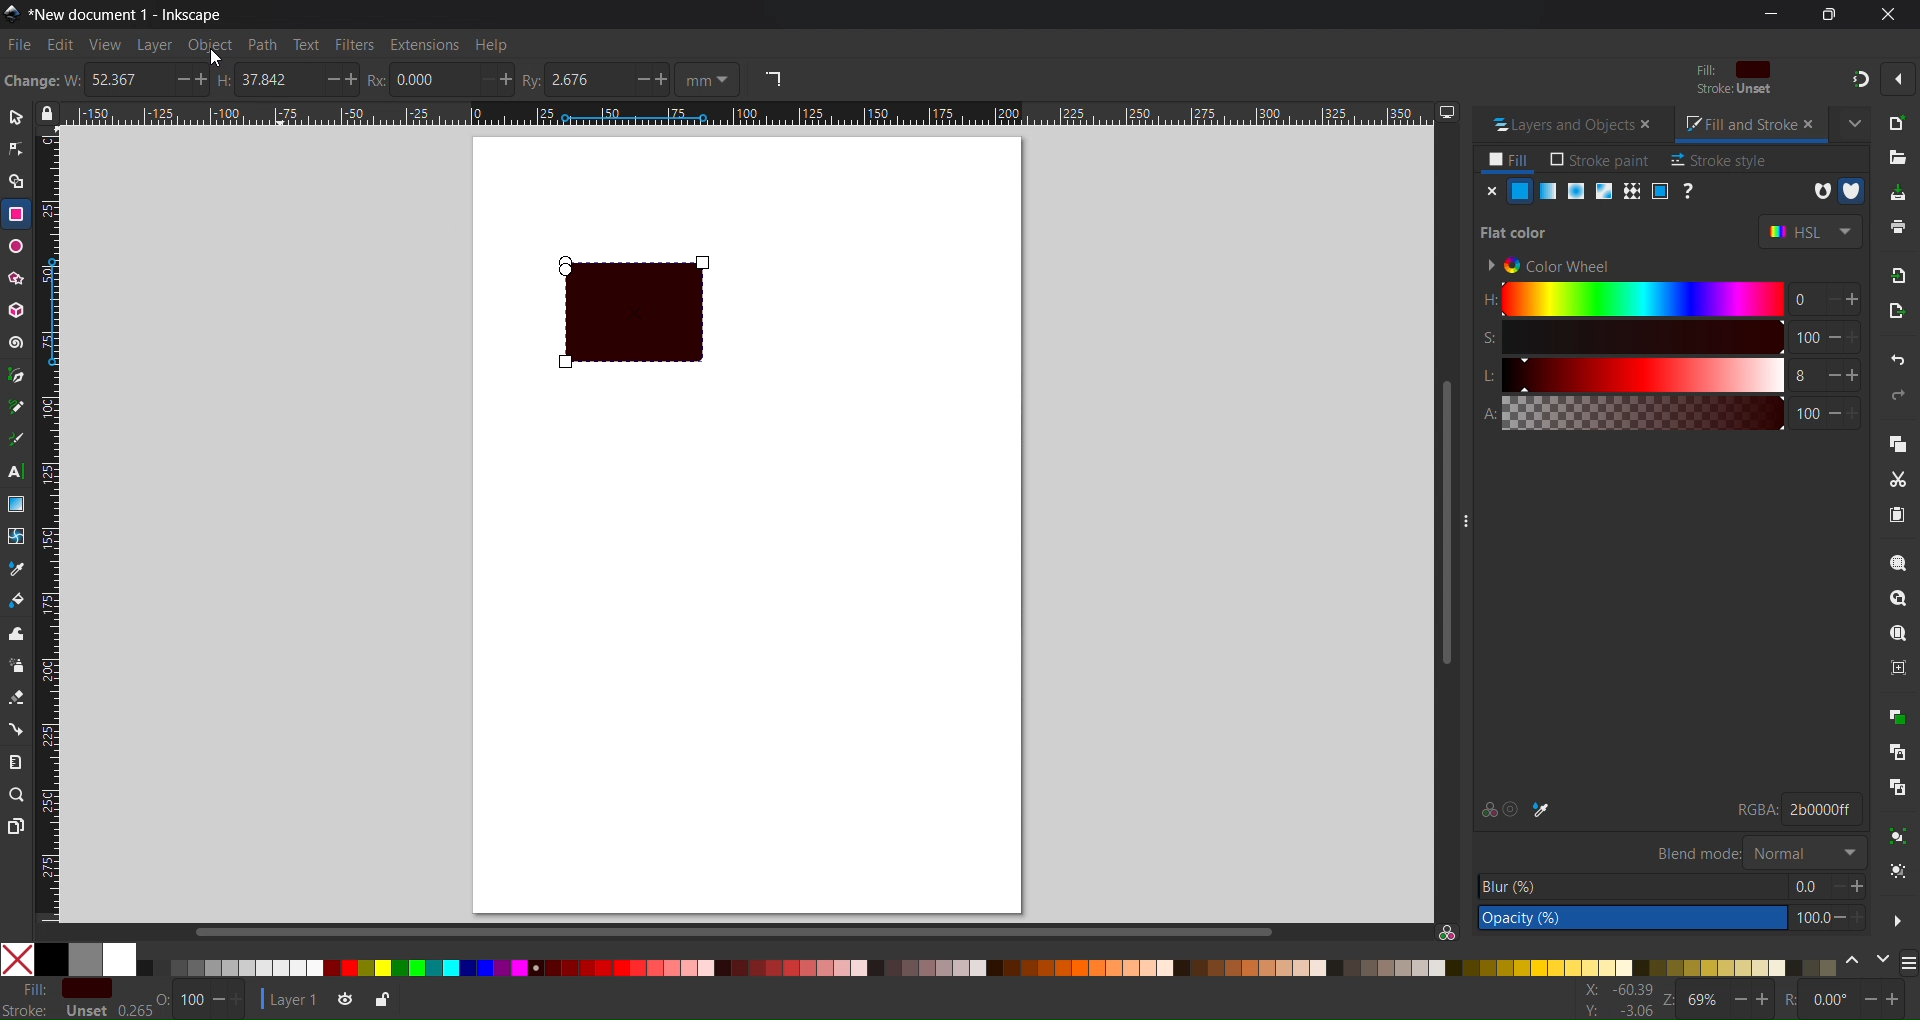 The width and height of the screenshot is (1920, 1020). Describe the element at coordinates (192, 1000) in the screenshot. I see `Opacity` at that location.